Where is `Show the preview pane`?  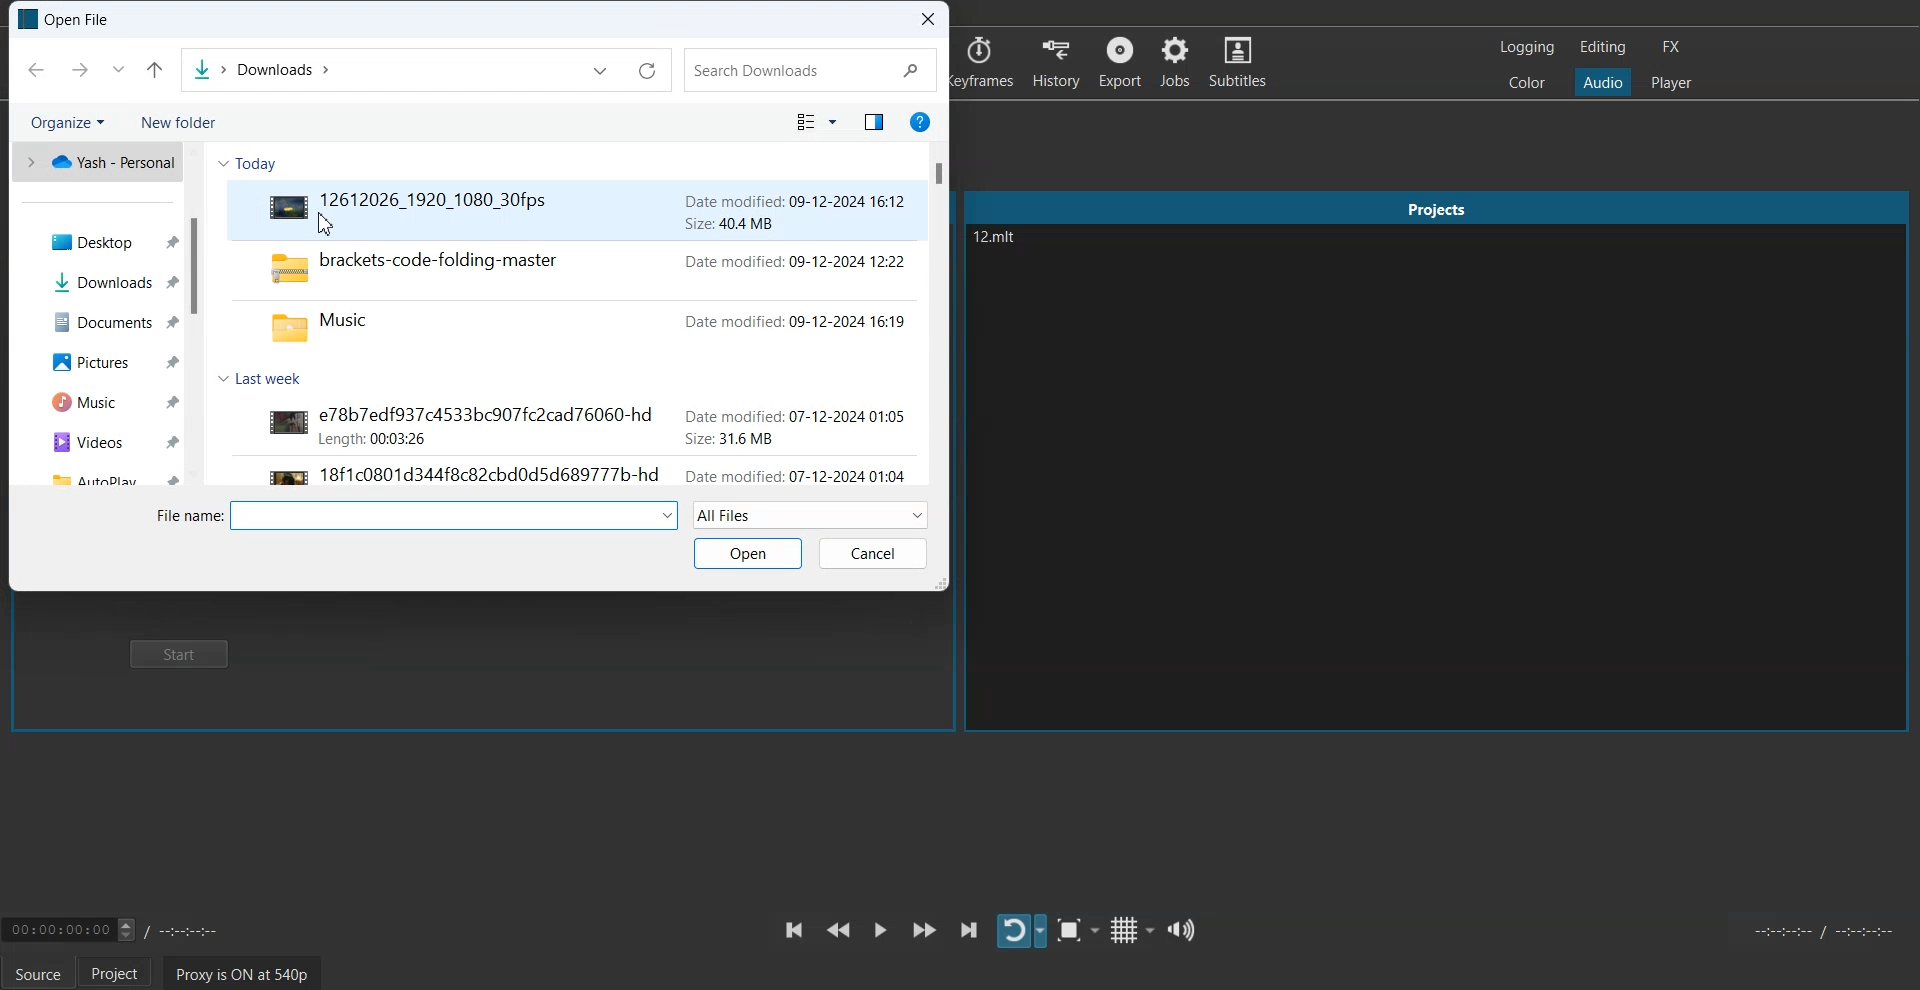
Show the preview pane is located at coordinates (871, 123).